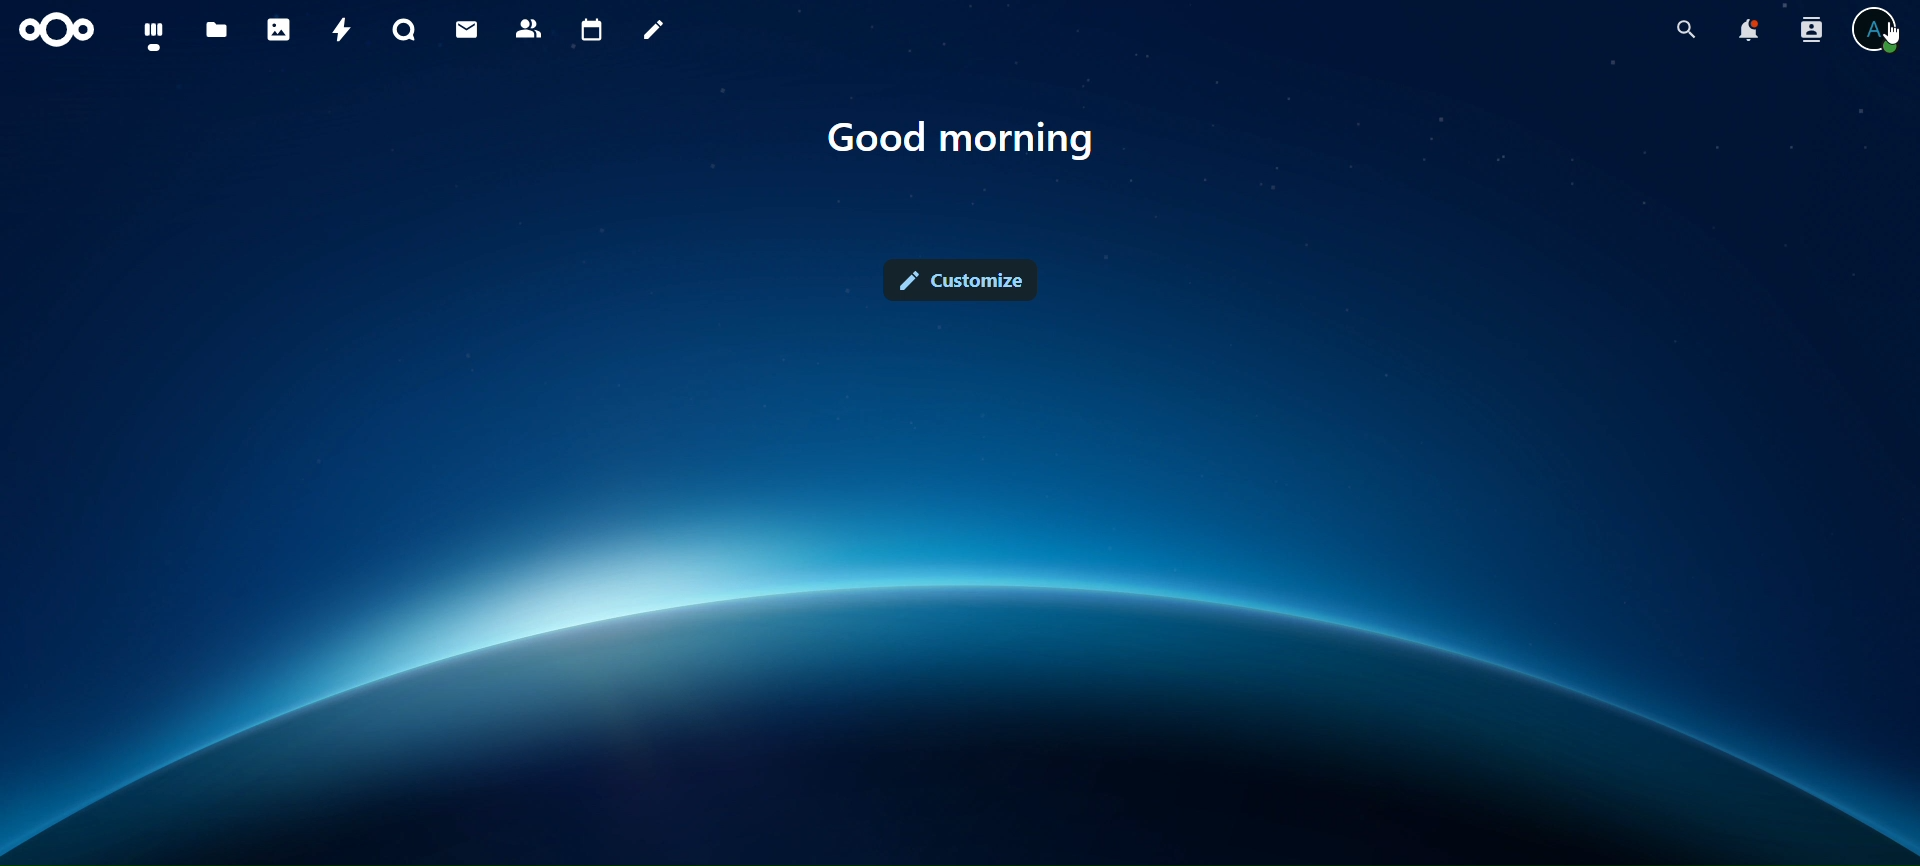  I want to click on good morning, so click(964, 139).